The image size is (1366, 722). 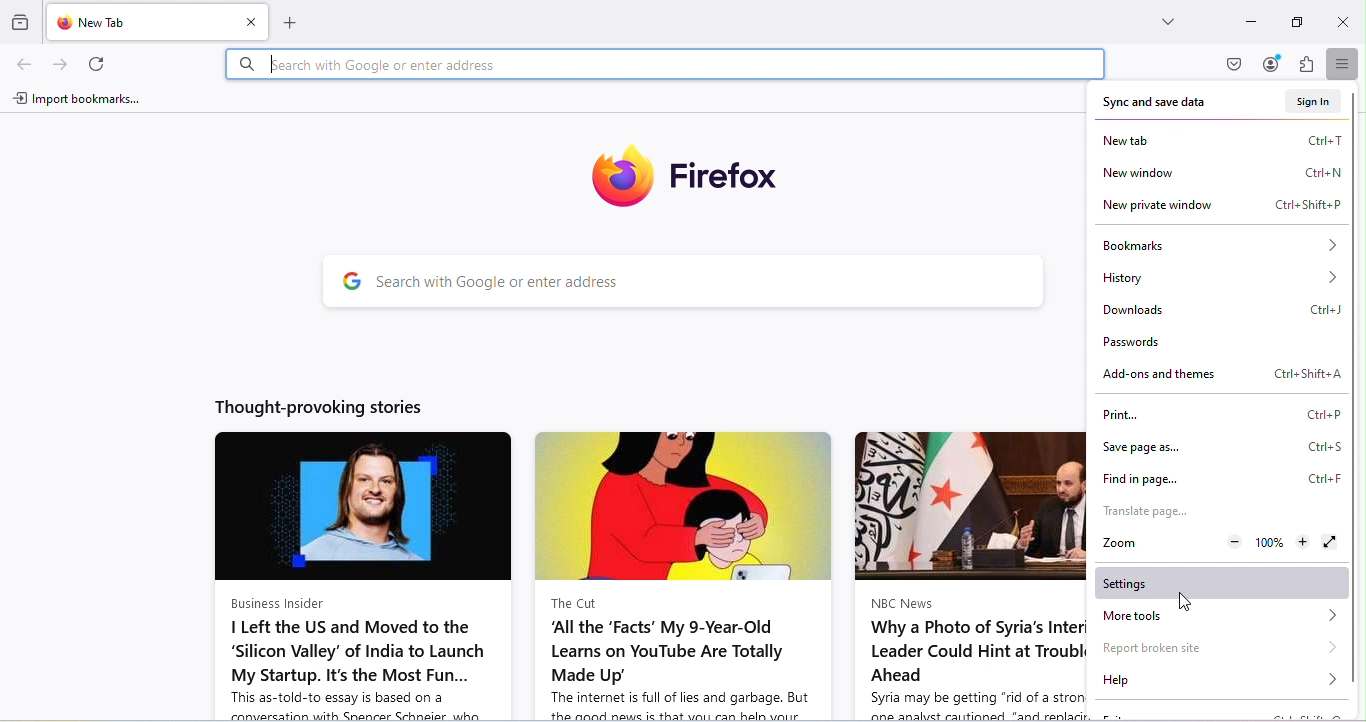 I want to click on Settings, so click(x=1218, y=582).